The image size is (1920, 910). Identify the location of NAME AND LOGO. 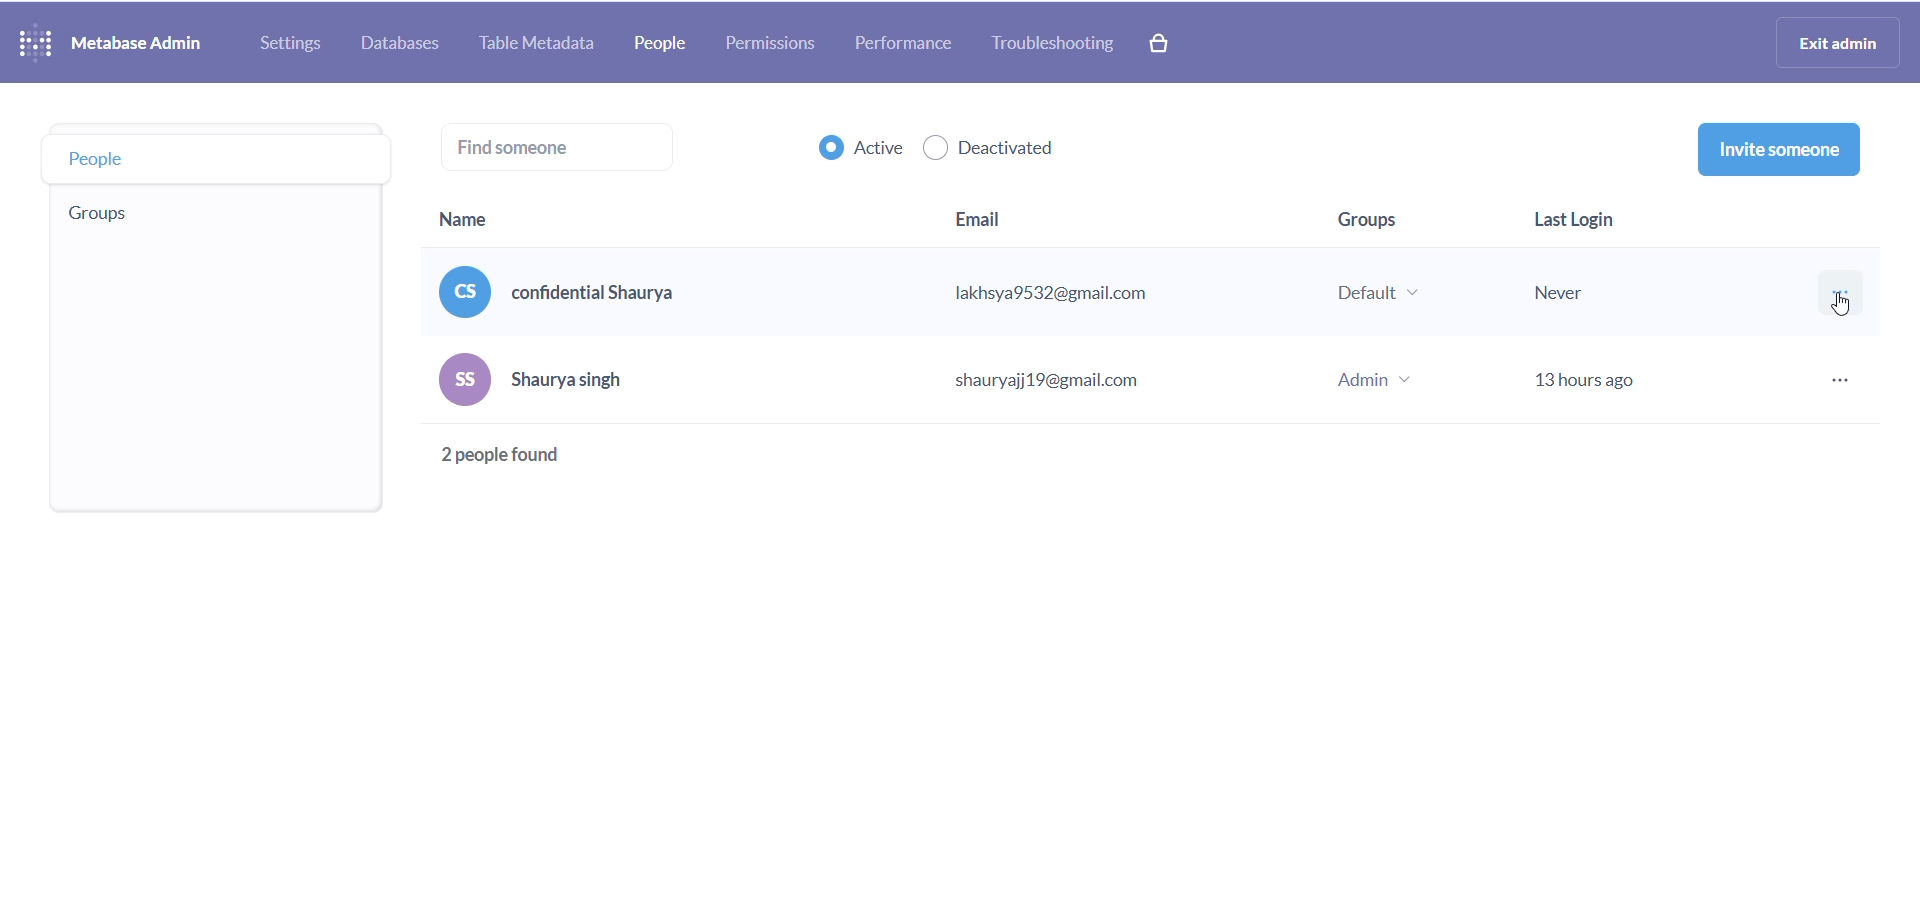
(128, 40).